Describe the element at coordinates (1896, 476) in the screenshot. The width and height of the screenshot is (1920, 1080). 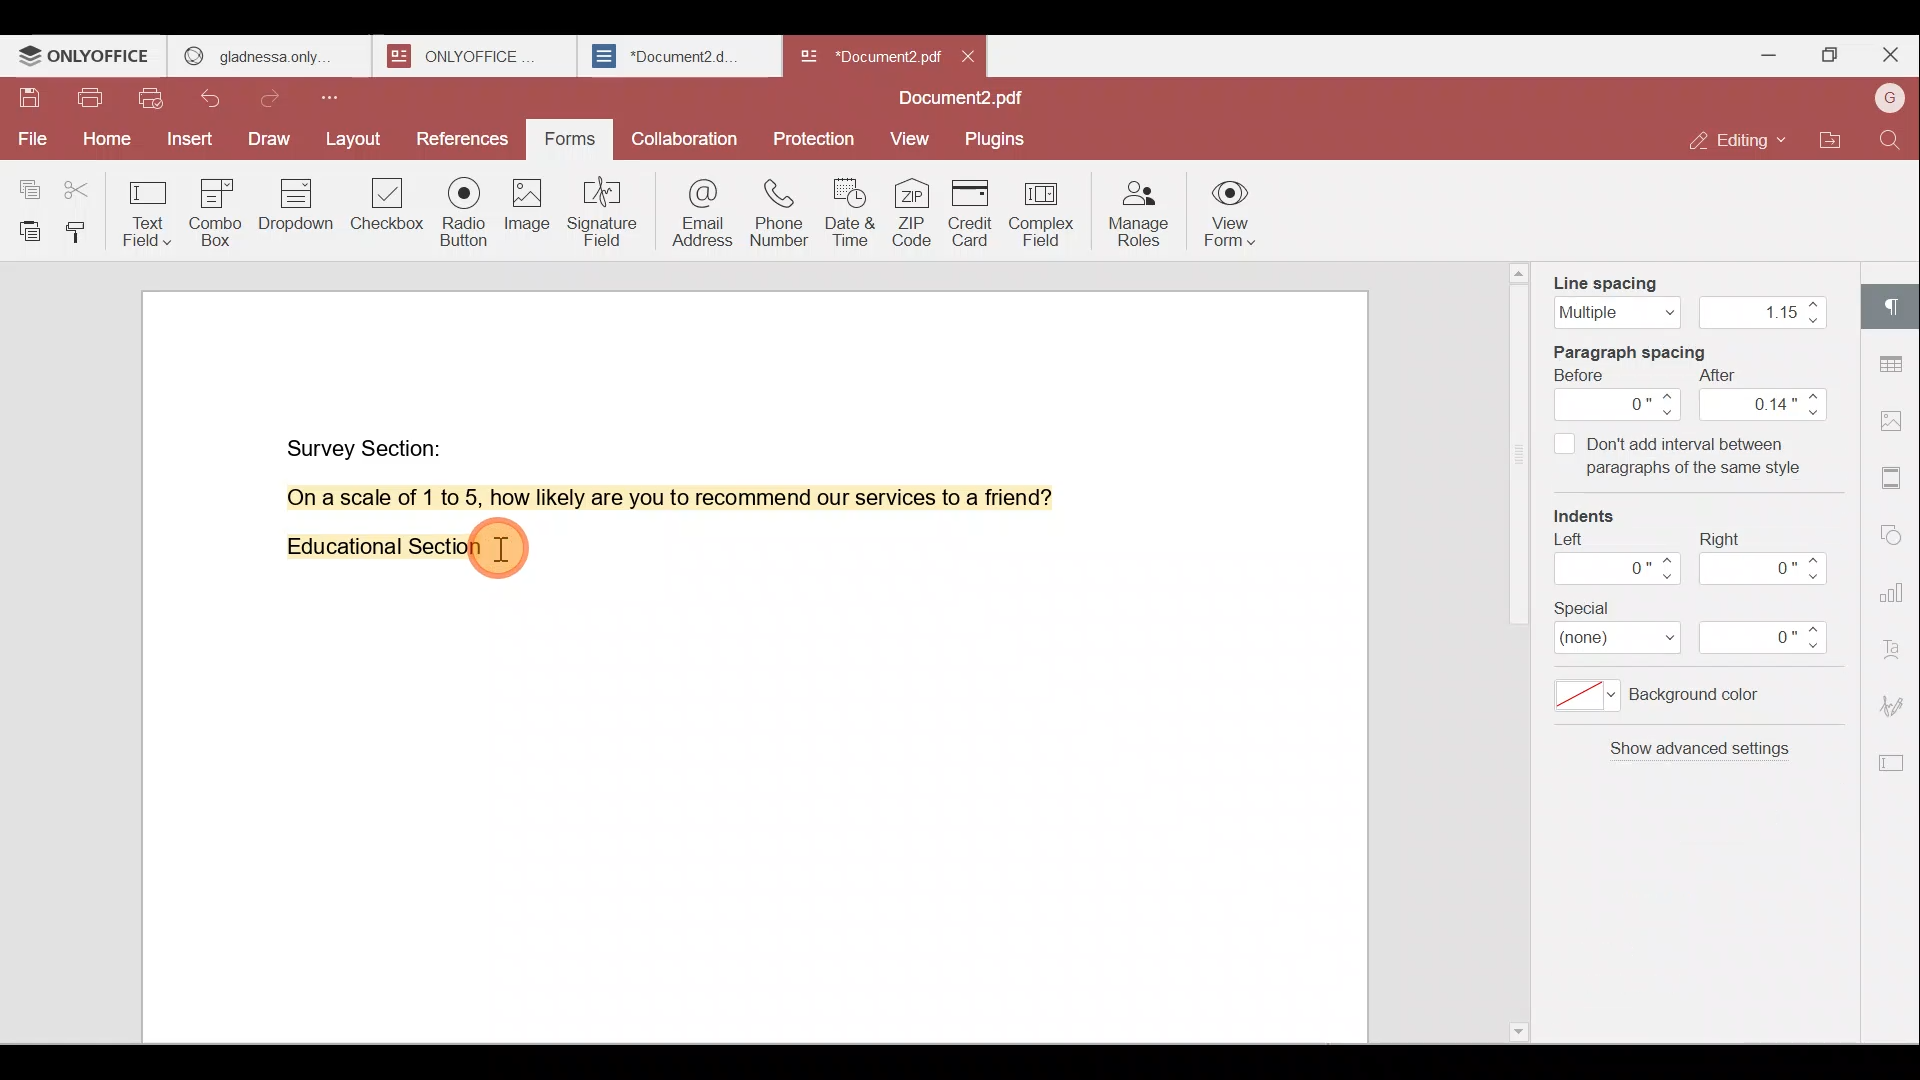
I see `Header & footer settings` at that location.